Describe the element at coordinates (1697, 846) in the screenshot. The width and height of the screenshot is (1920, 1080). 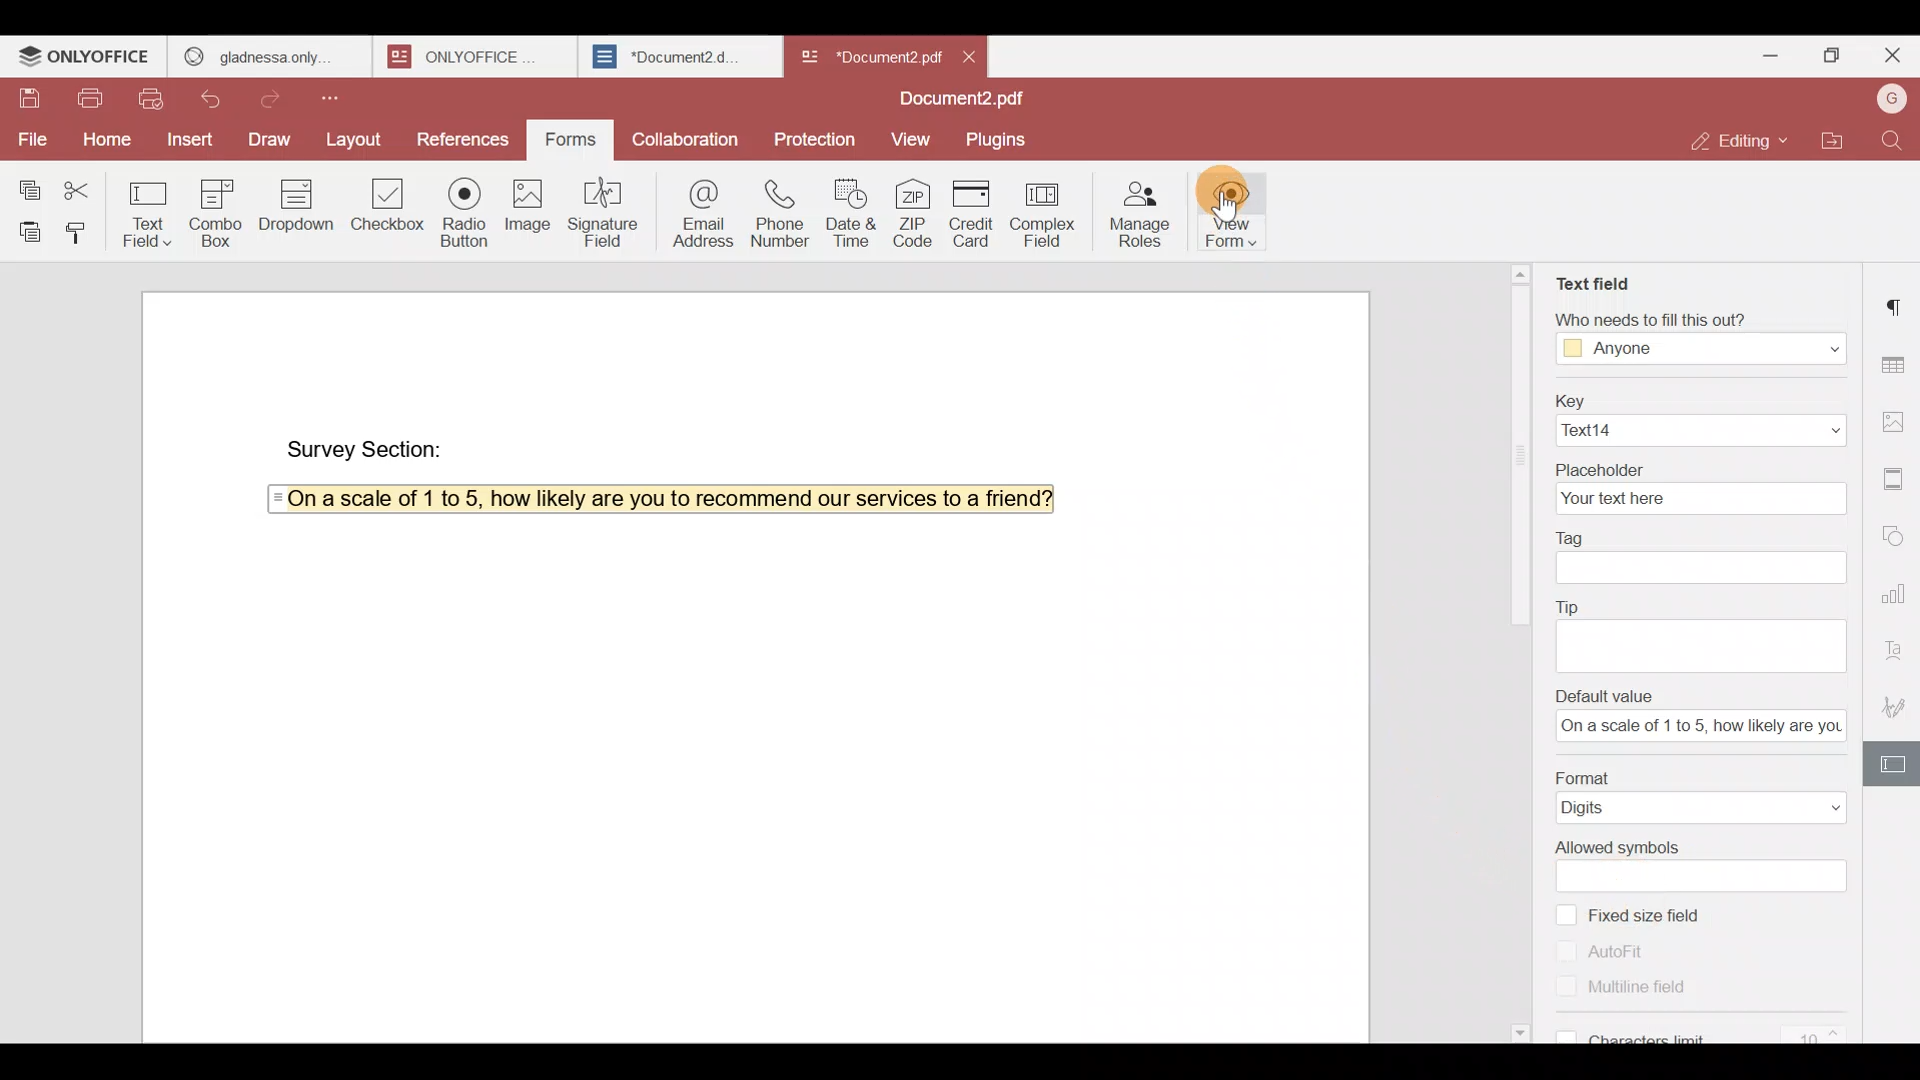
I see `Allowed symbols` at that location.